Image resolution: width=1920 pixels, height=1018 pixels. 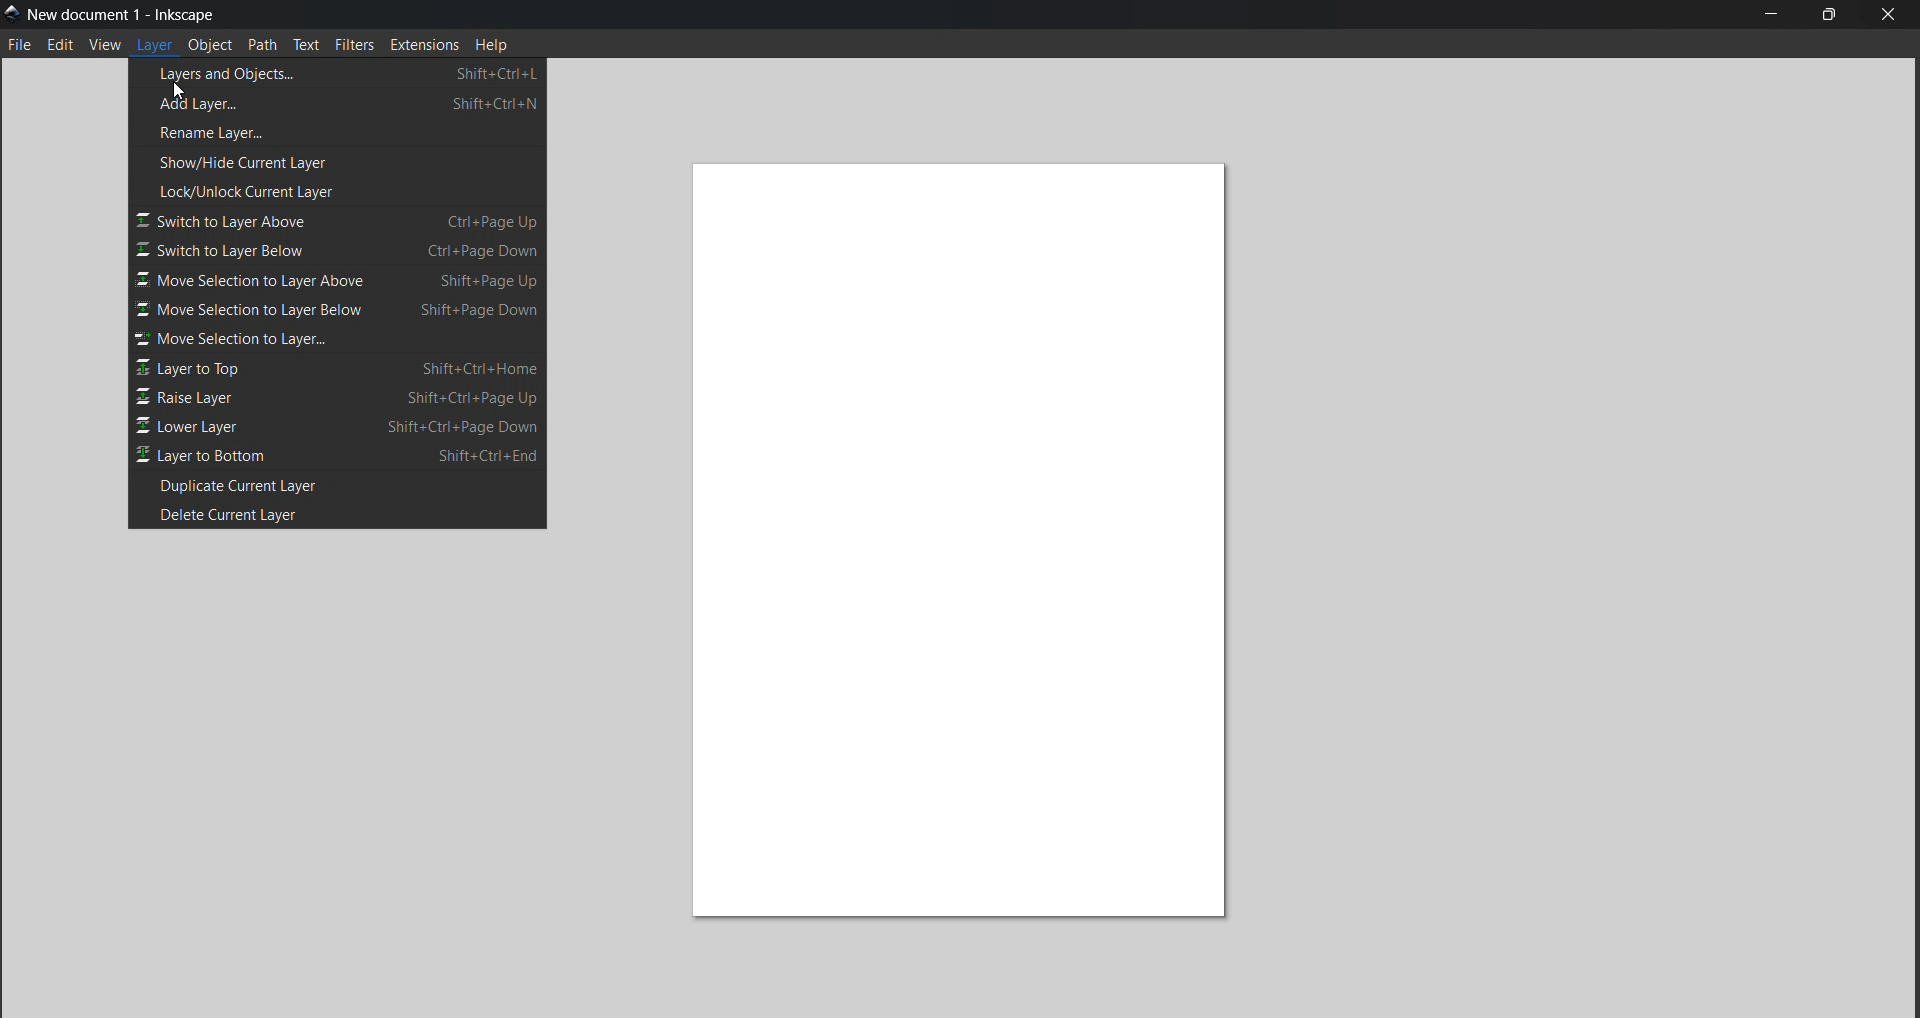 I want to click on rename layer, so click(x=222, y=134).